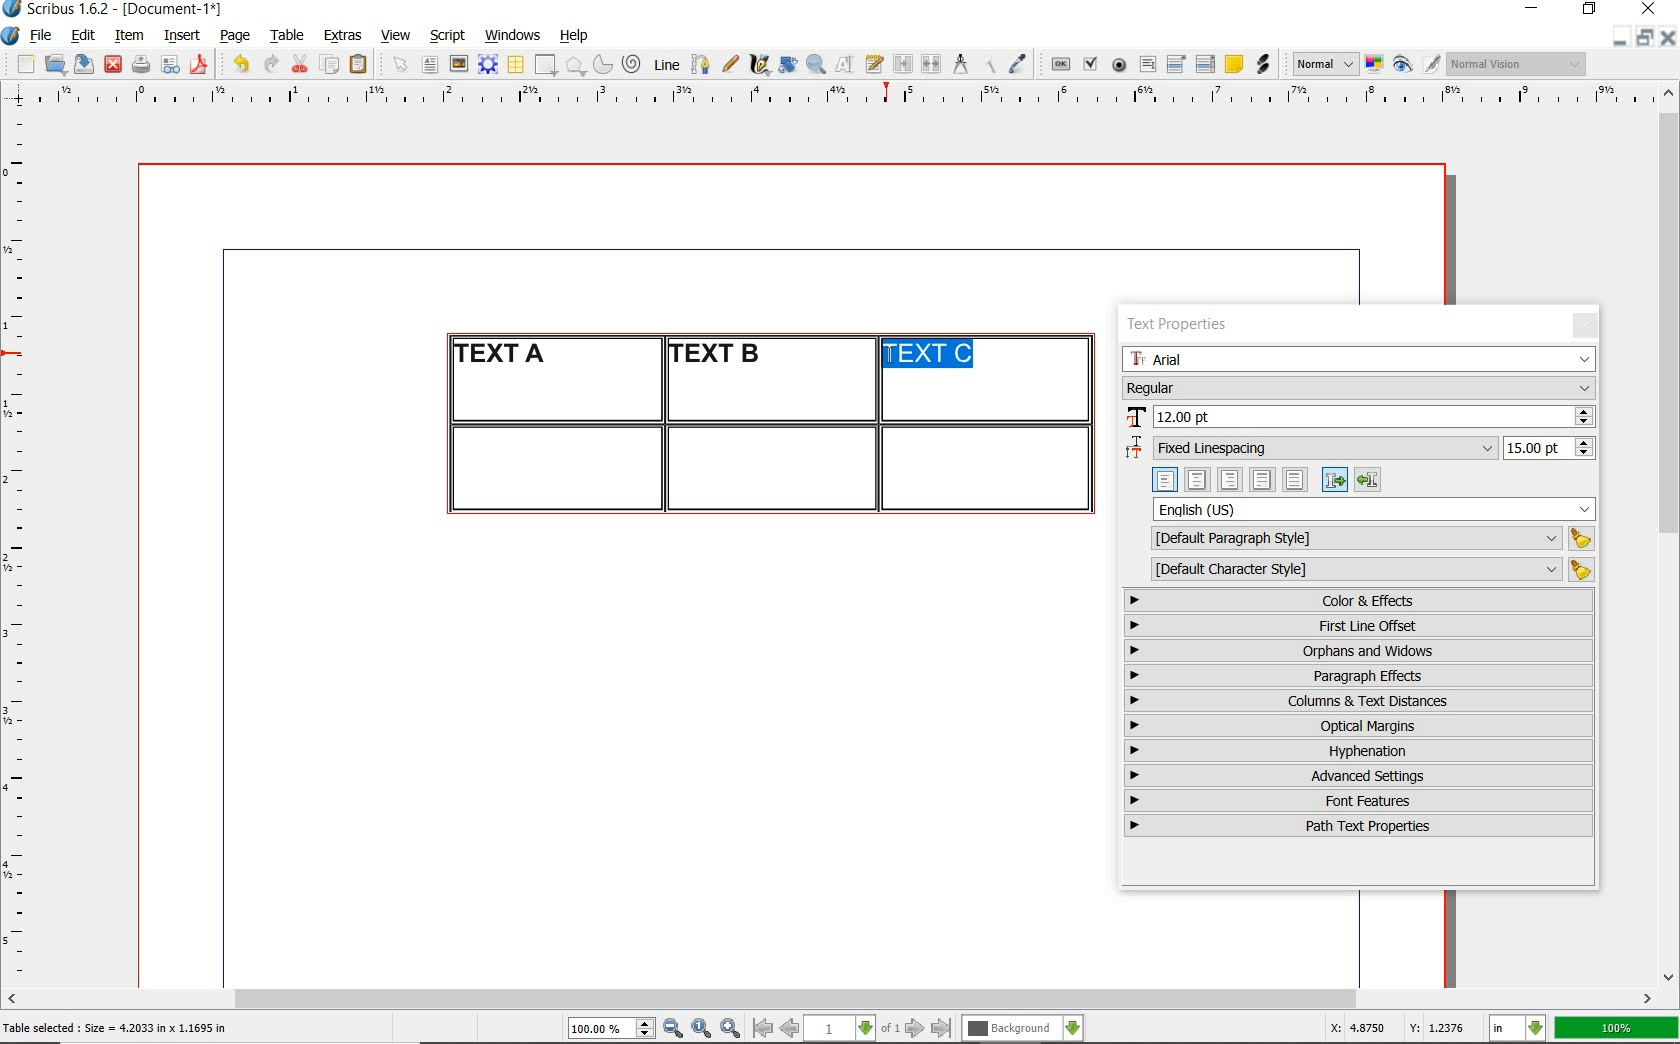 The height and width of the screenshot is (1044, 1680). What do you see at coordinates (1017, 66) in the screenshot?
I see `eye dropper` at bounding box center [1017, 66].